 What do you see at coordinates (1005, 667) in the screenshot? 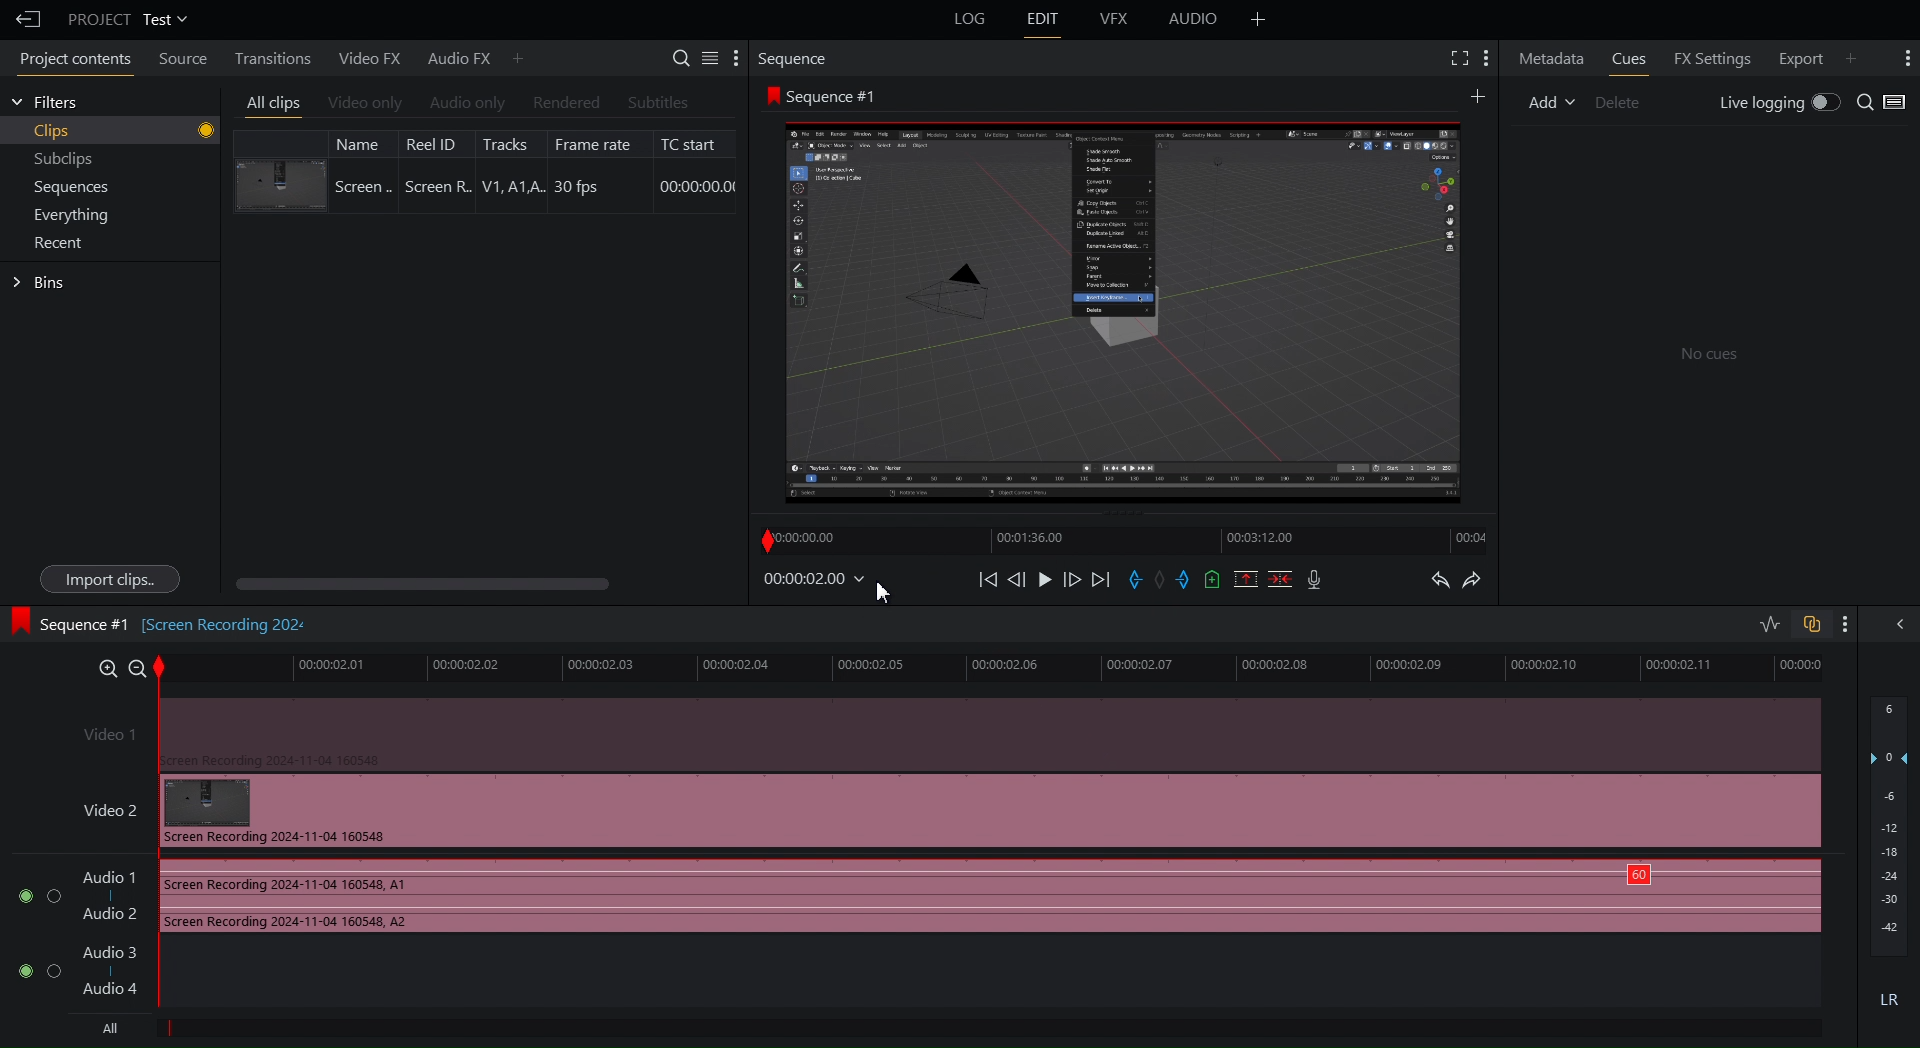
I see `Timeline` at bounding box center [1005, 667].